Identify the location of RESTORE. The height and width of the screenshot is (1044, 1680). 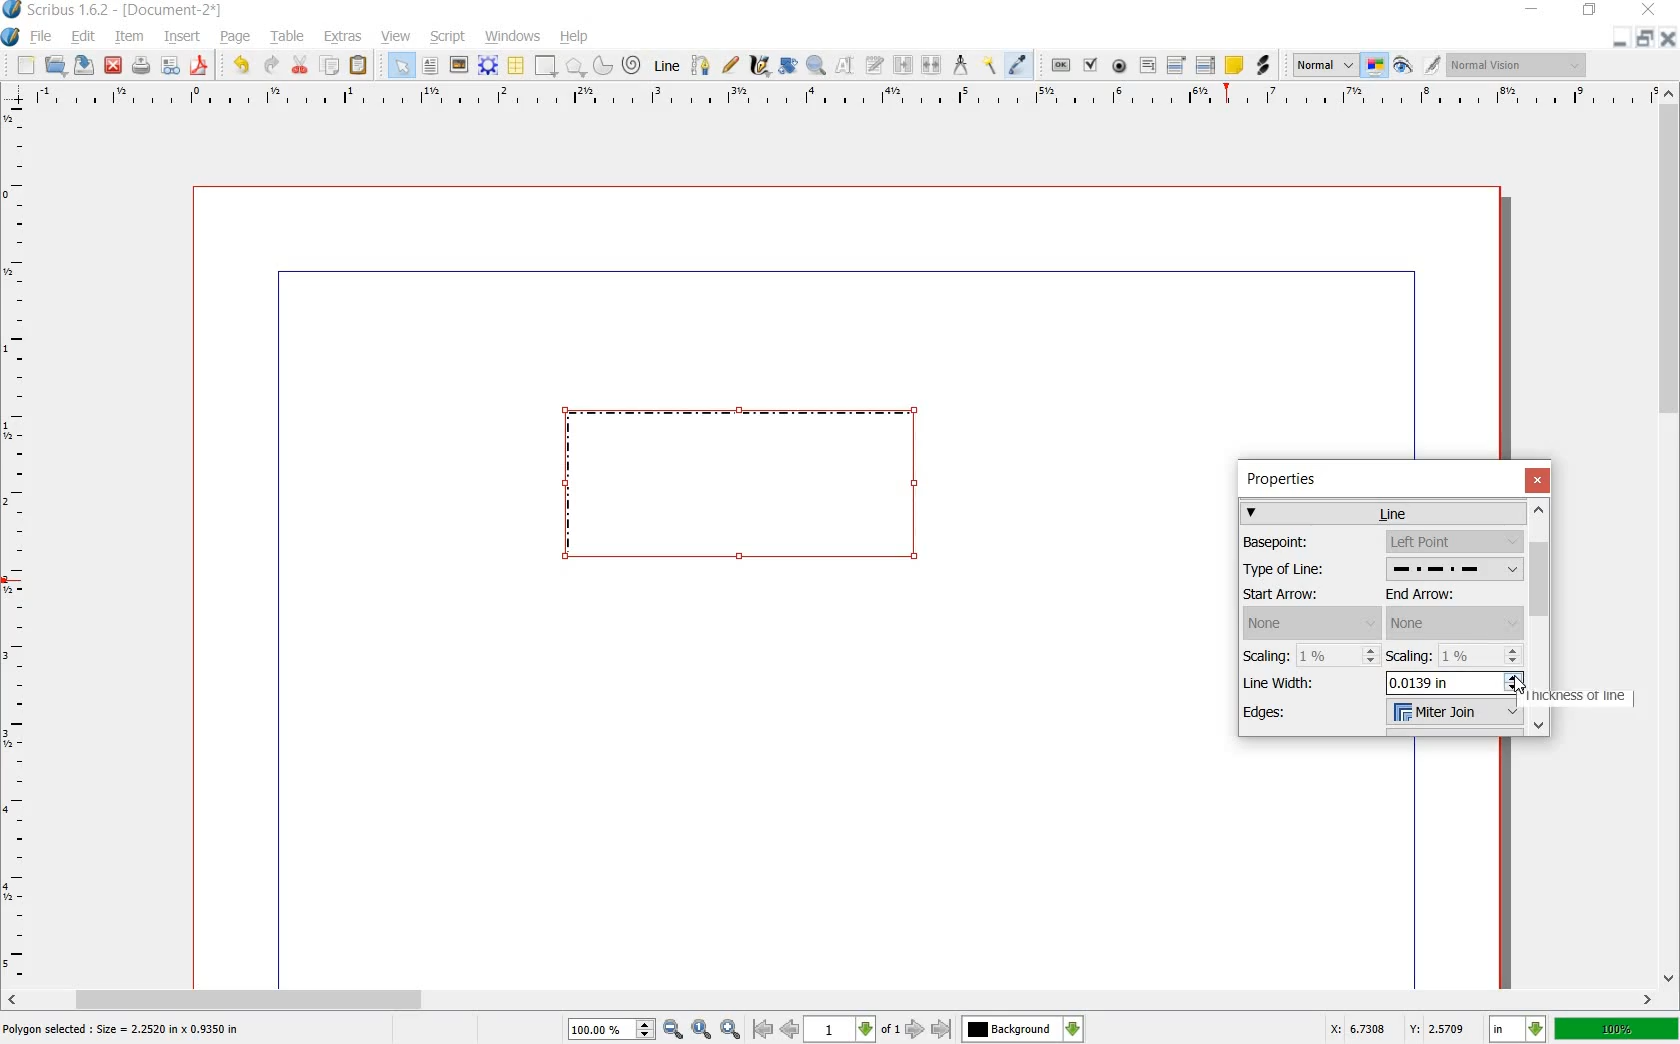
(1588, 13).